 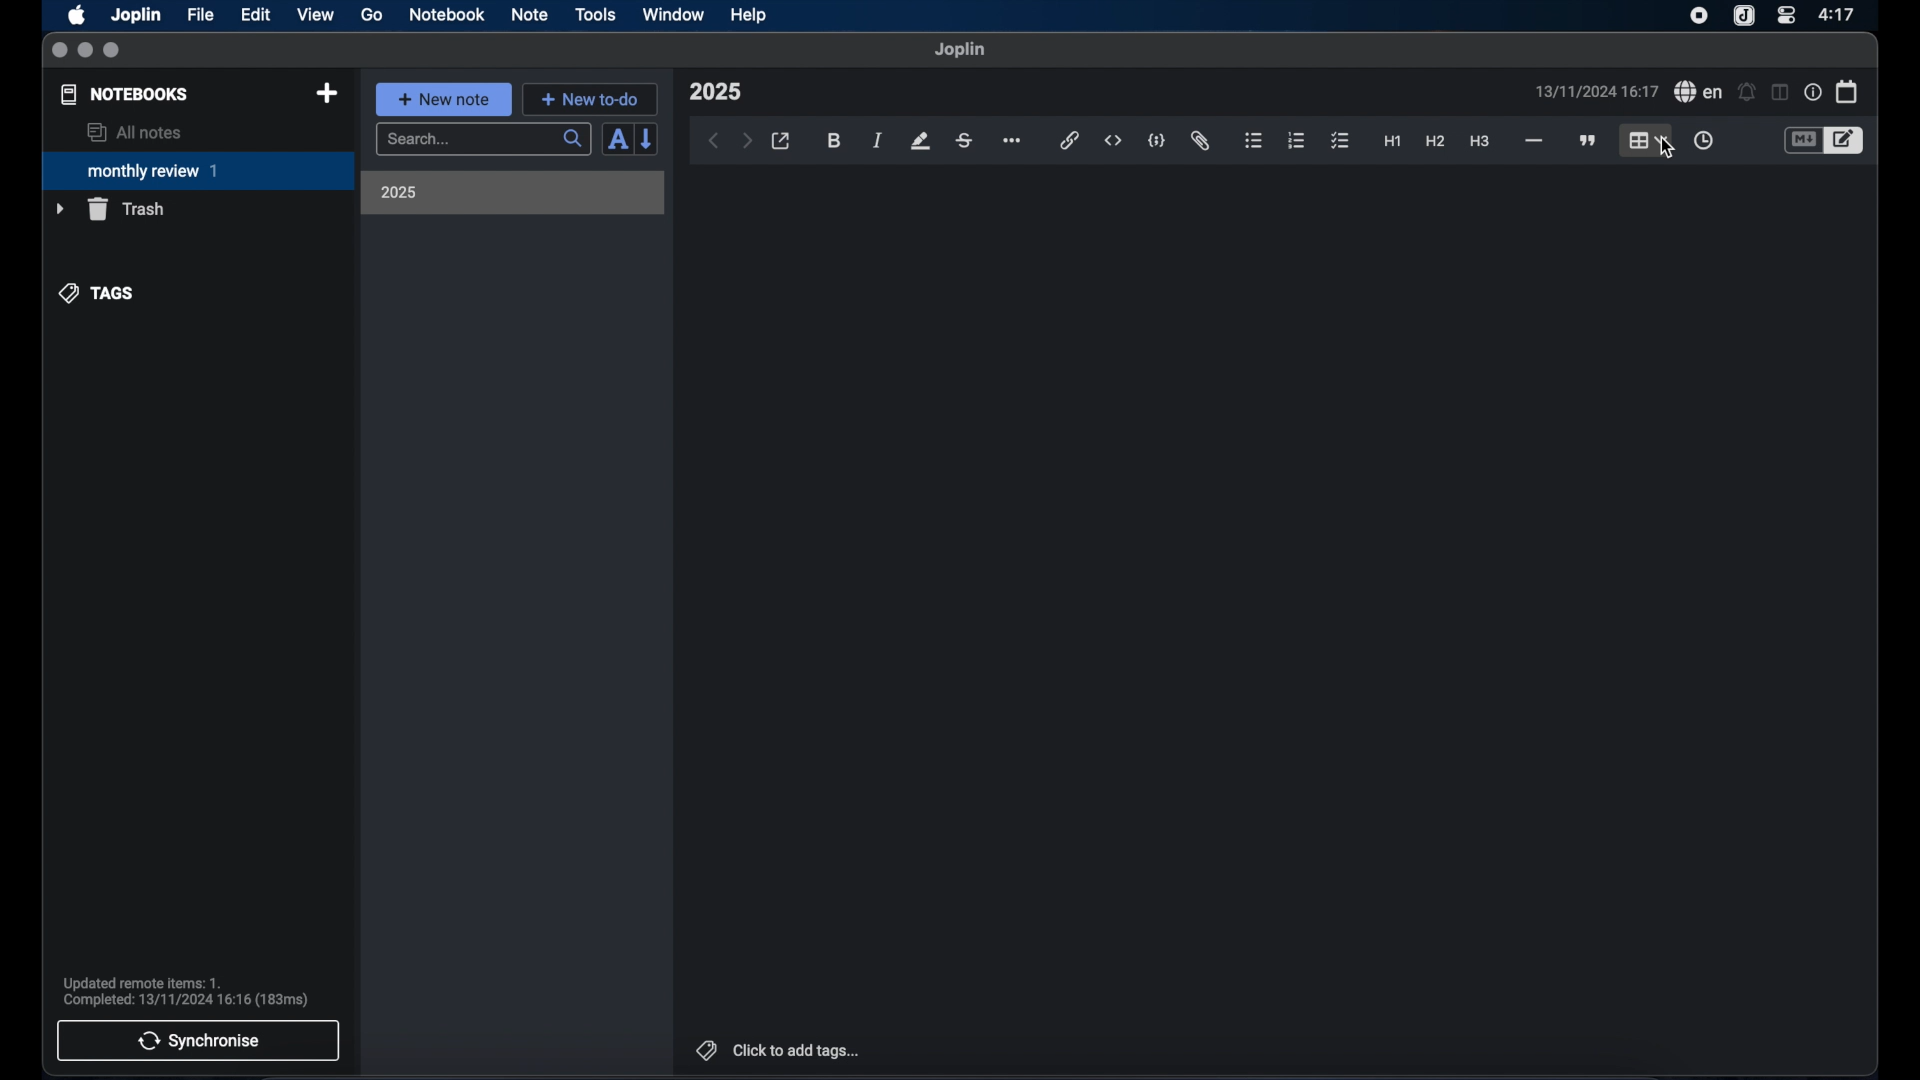 What do you see at coordinates (715, 92) in the screenshot?
I see `note title` at bounding box center [715, 92].